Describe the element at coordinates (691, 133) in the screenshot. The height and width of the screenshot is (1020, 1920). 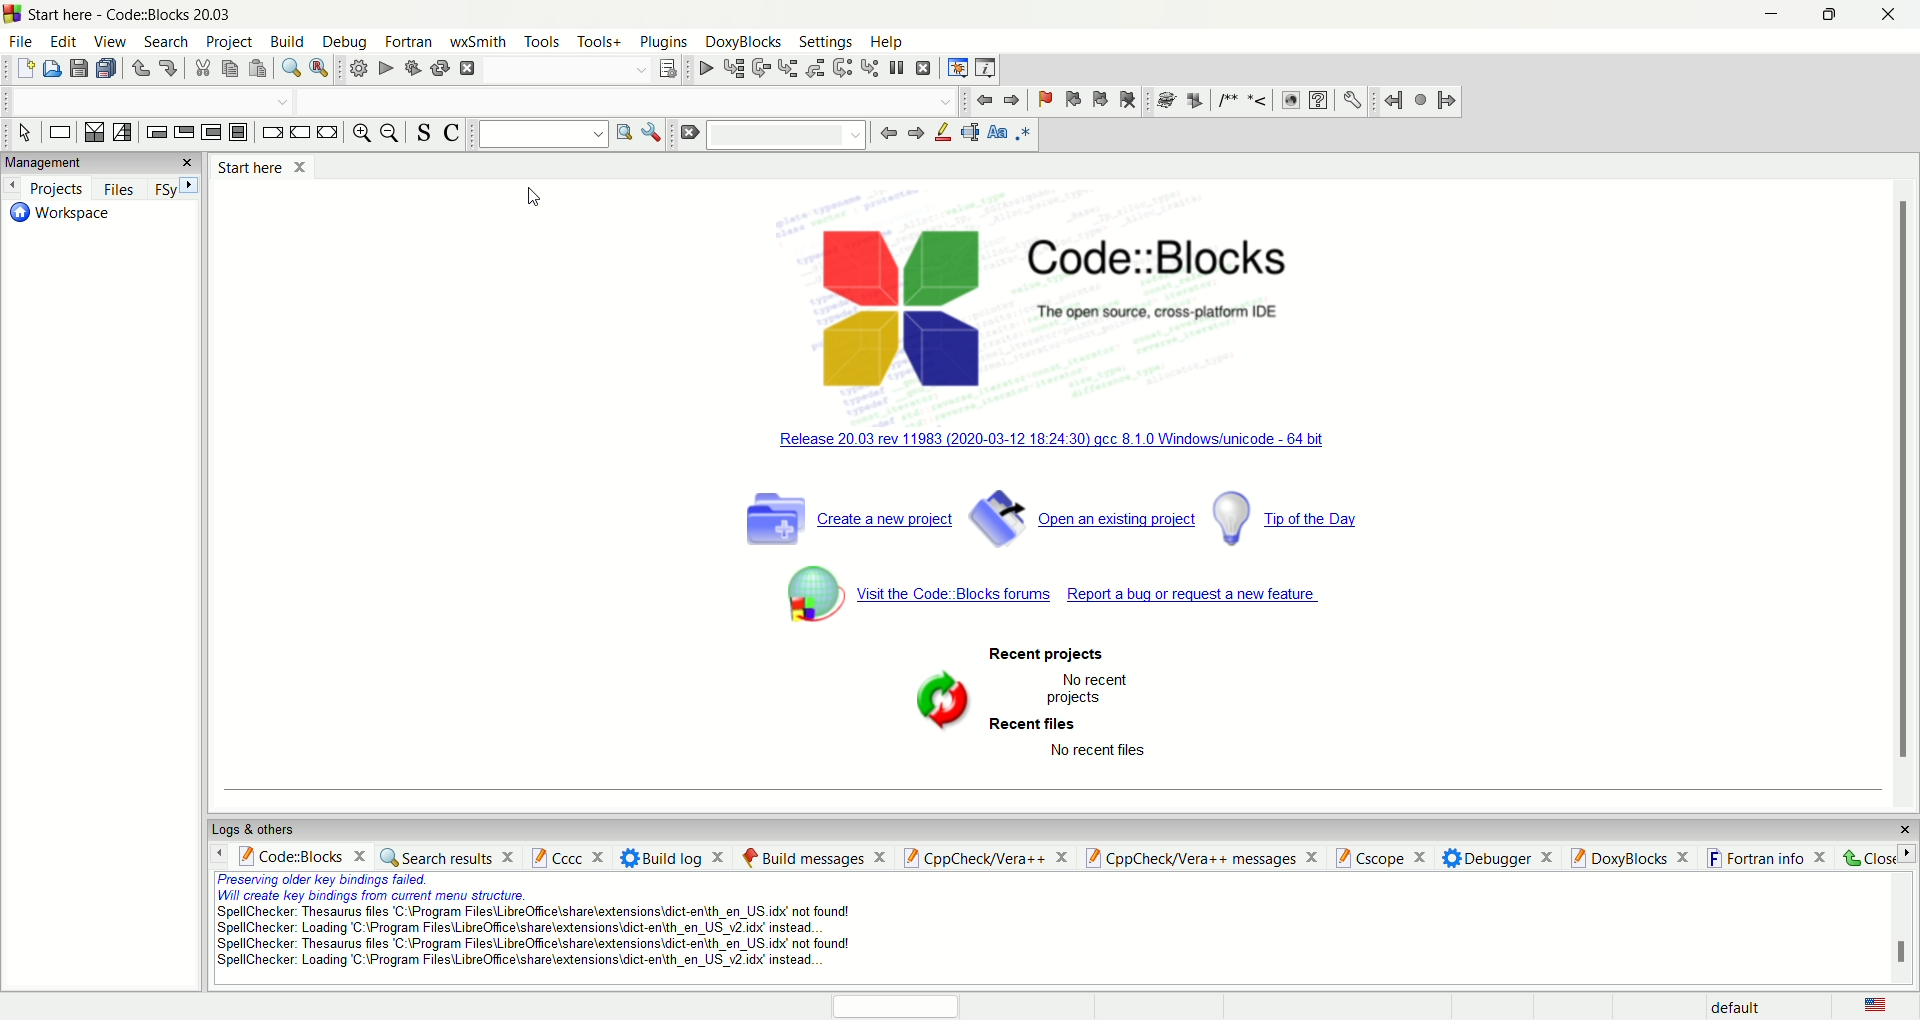
I see `clear` at that location.